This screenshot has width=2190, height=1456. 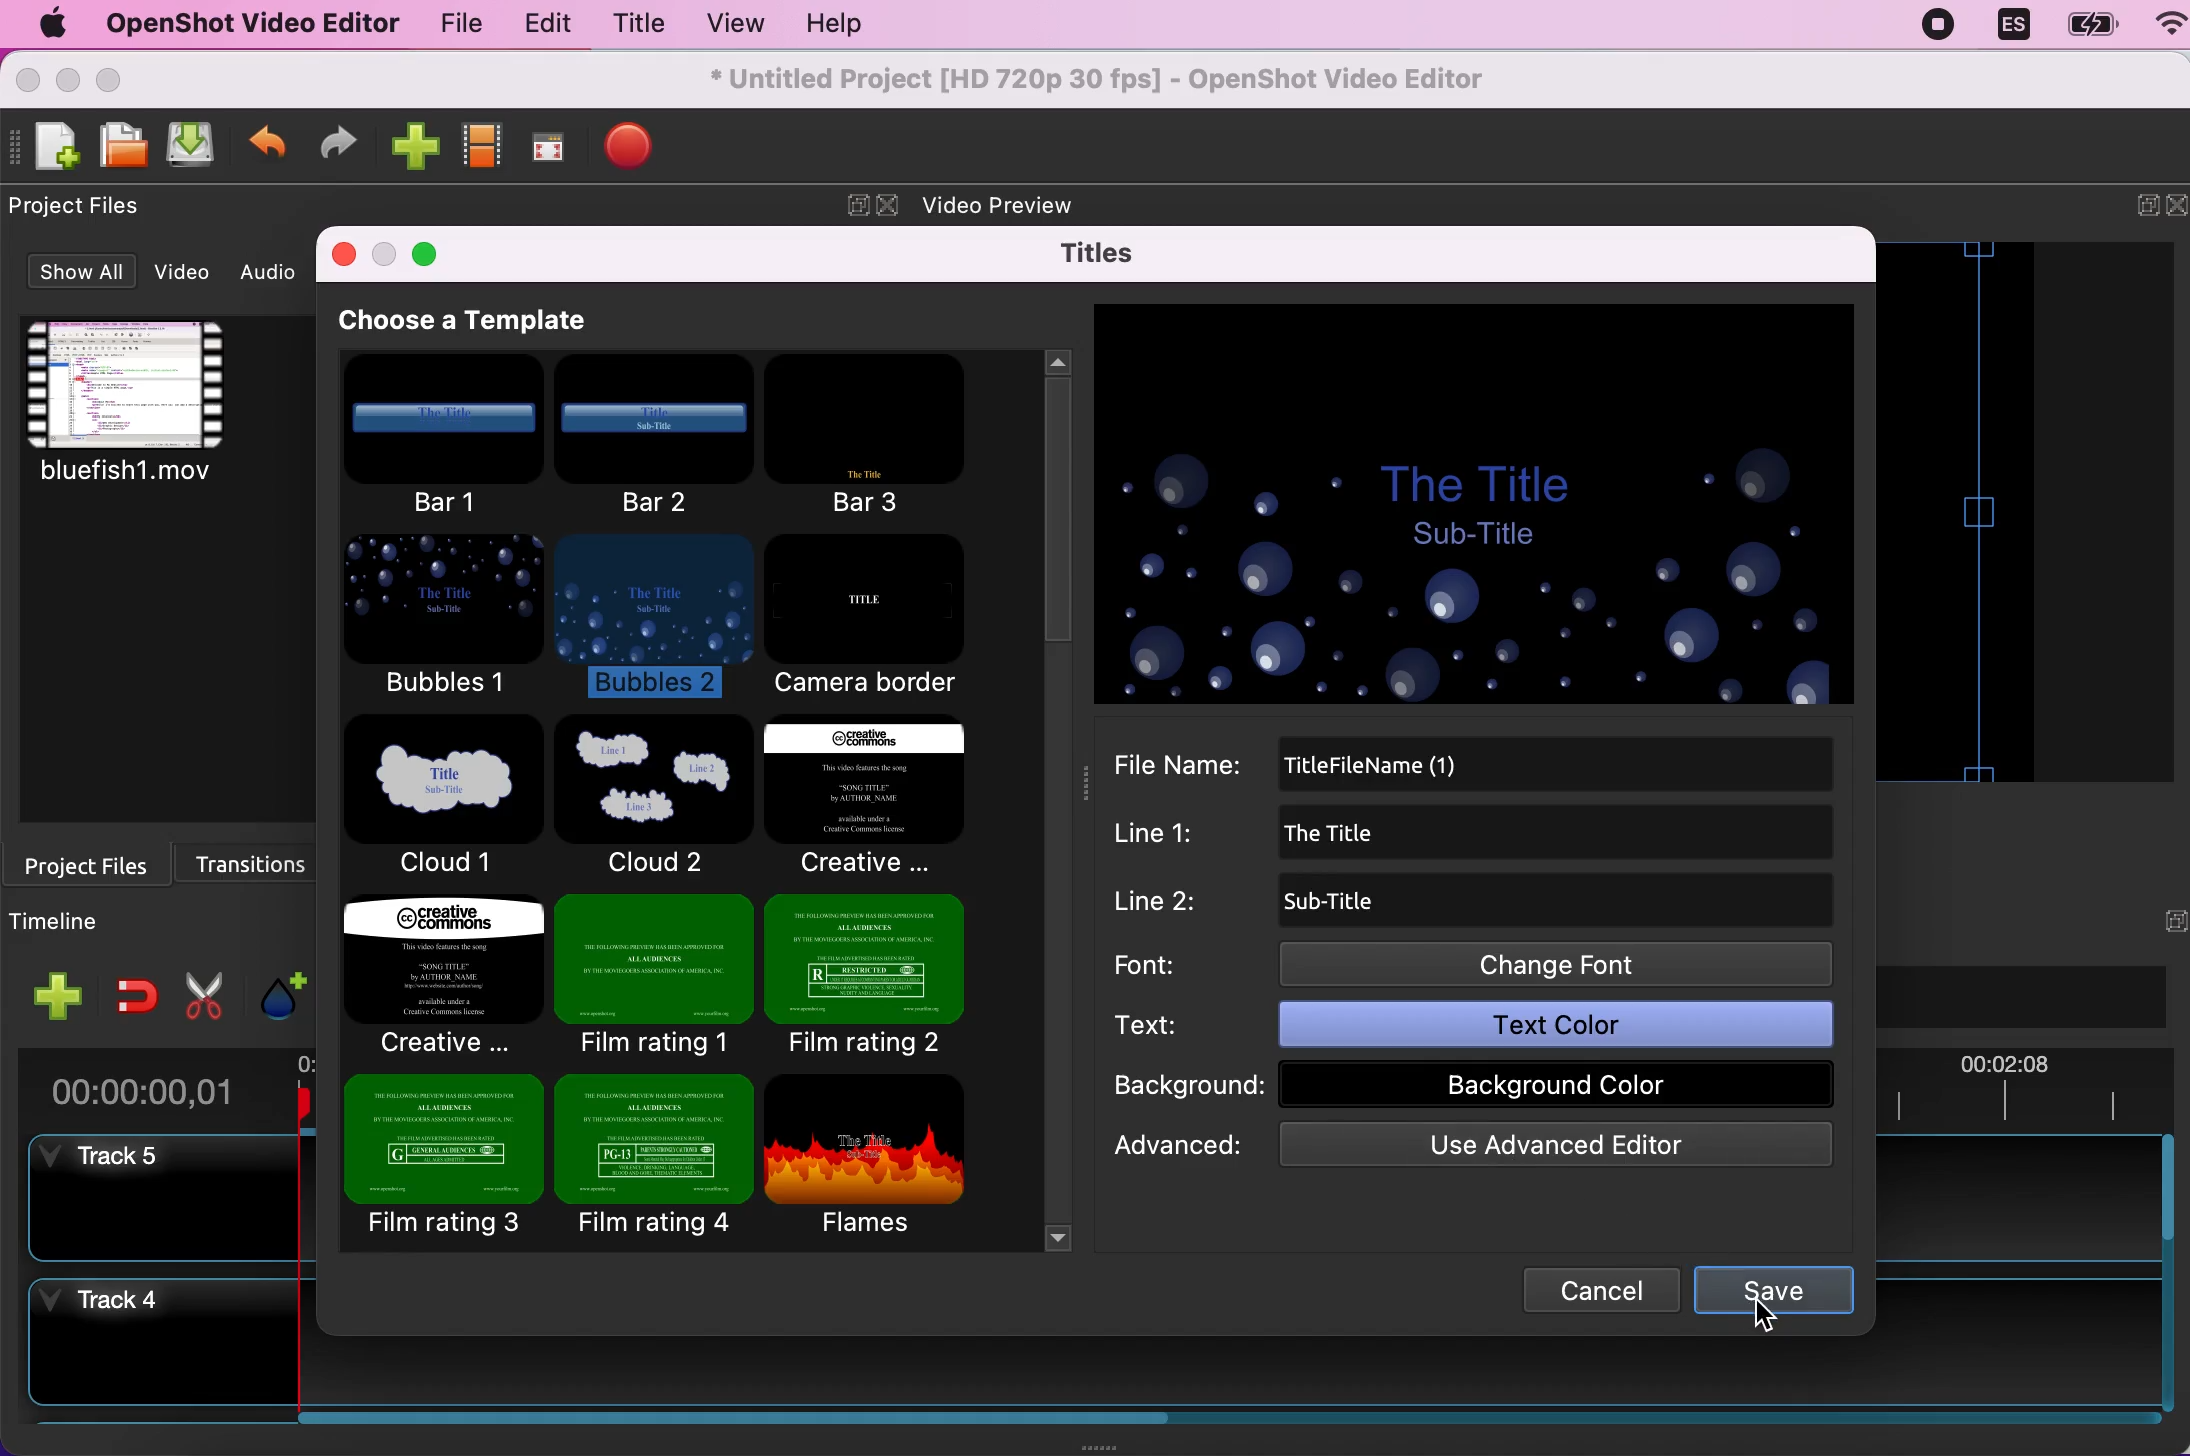 What do you see at coordinates (890, 207) in the screenshot?
I see `close` at bounding box center [890, 207].